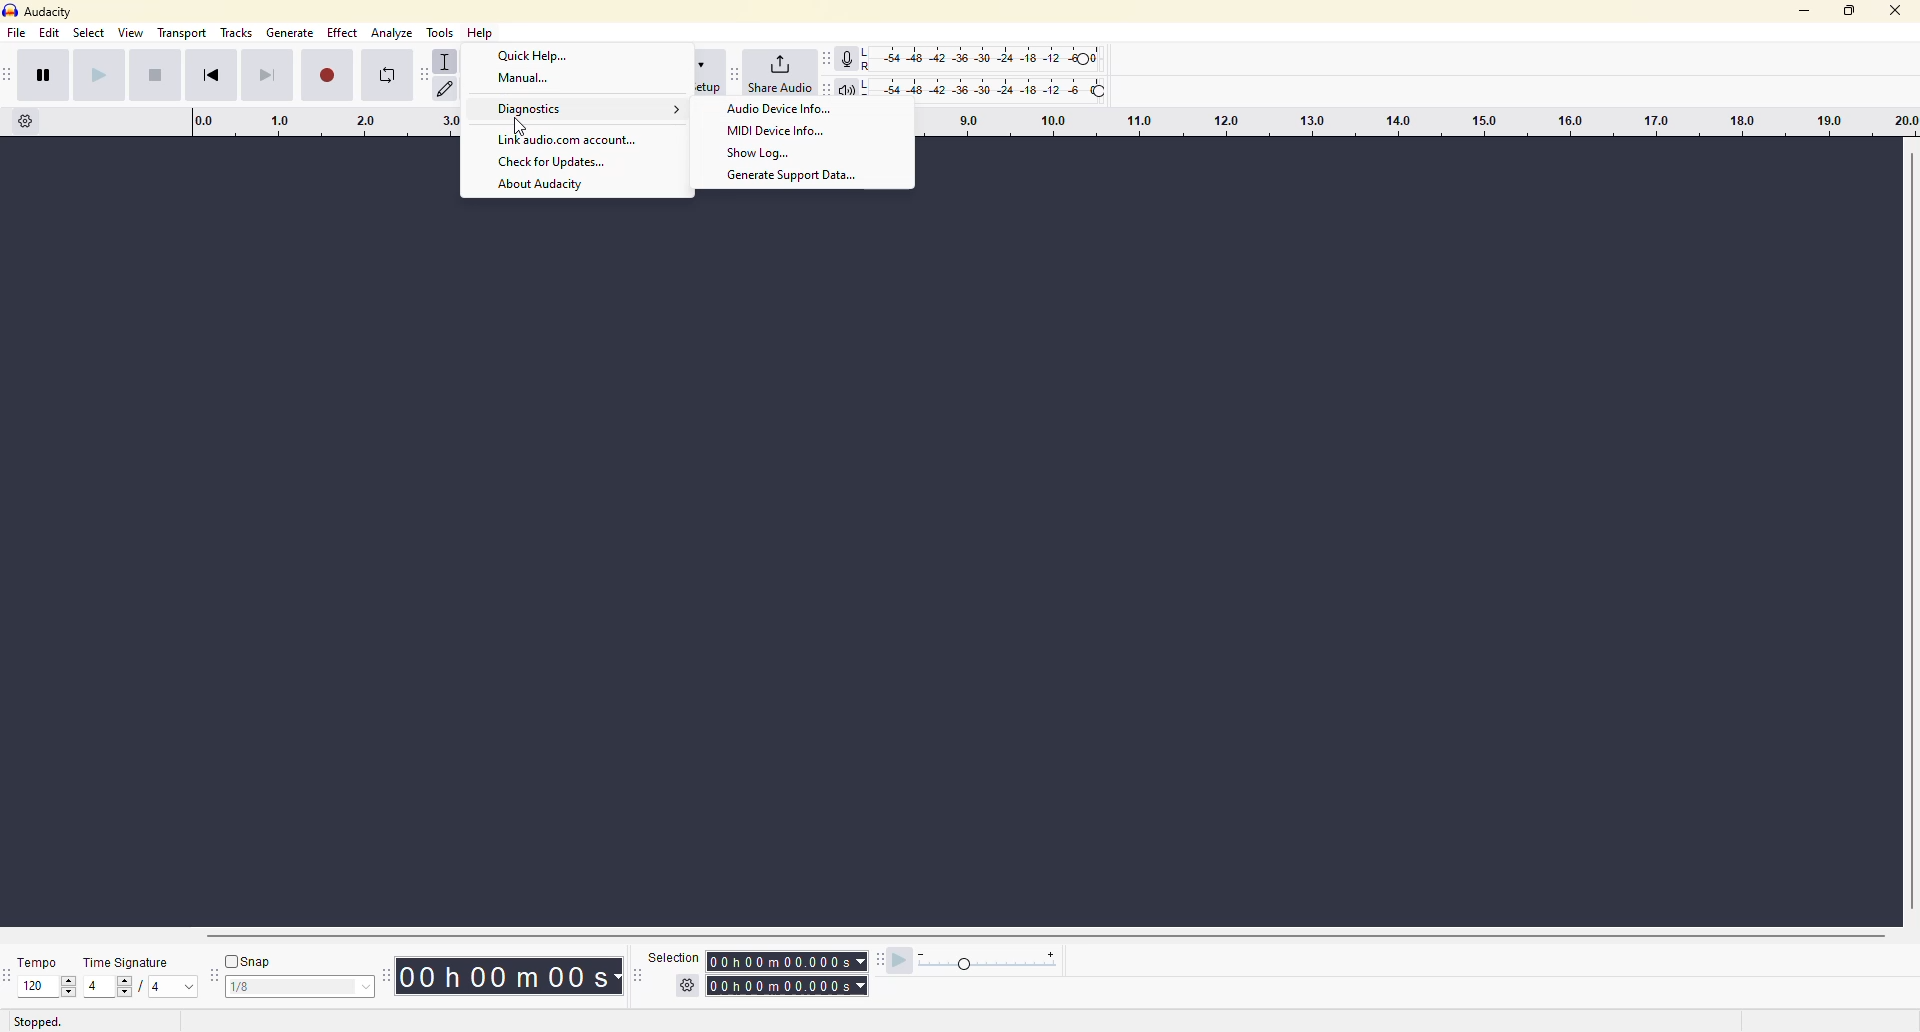 This screenshot has width=1920, height=1032. What do you see at coordinates (779, 110) in the screenshot?
I see `Audio Device Info,` at bounding box center [779, 110].